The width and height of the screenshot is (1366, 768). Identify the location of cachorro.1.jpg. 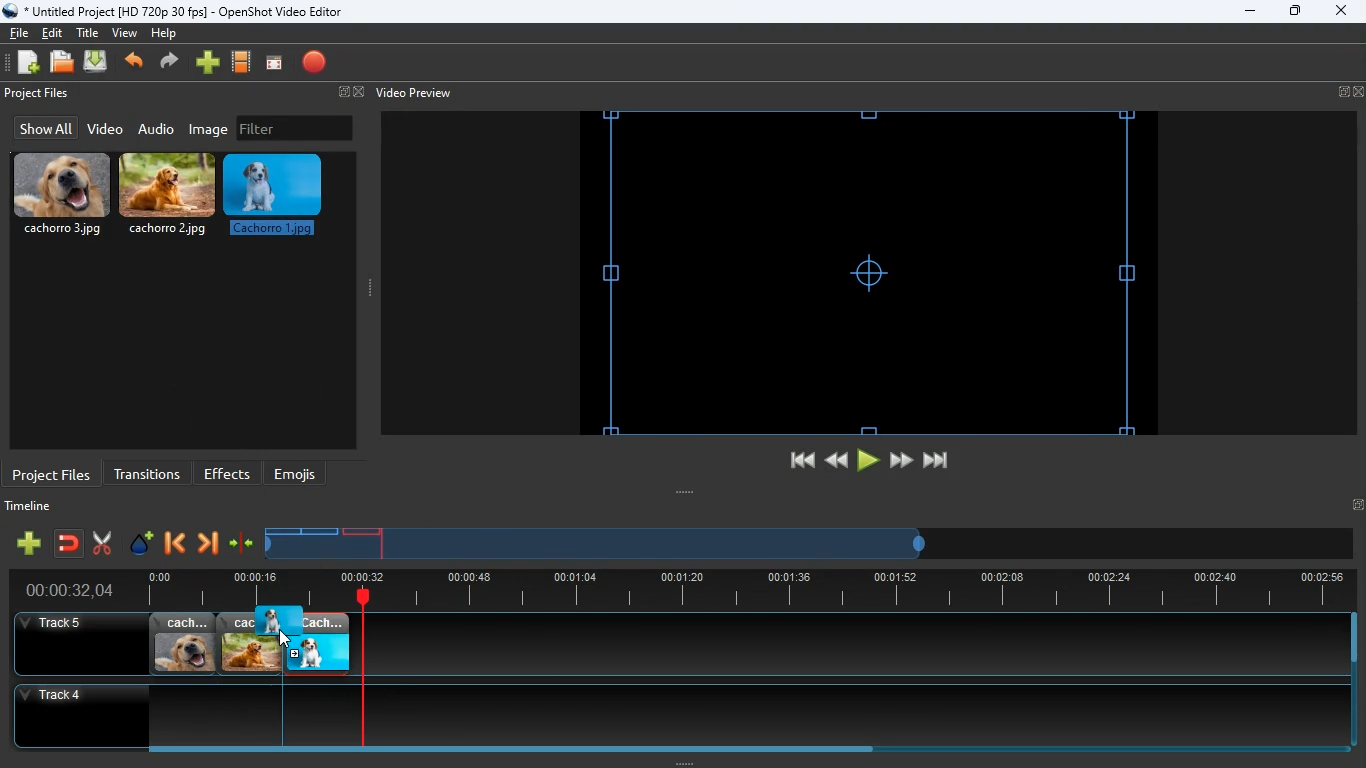
(317, 644).